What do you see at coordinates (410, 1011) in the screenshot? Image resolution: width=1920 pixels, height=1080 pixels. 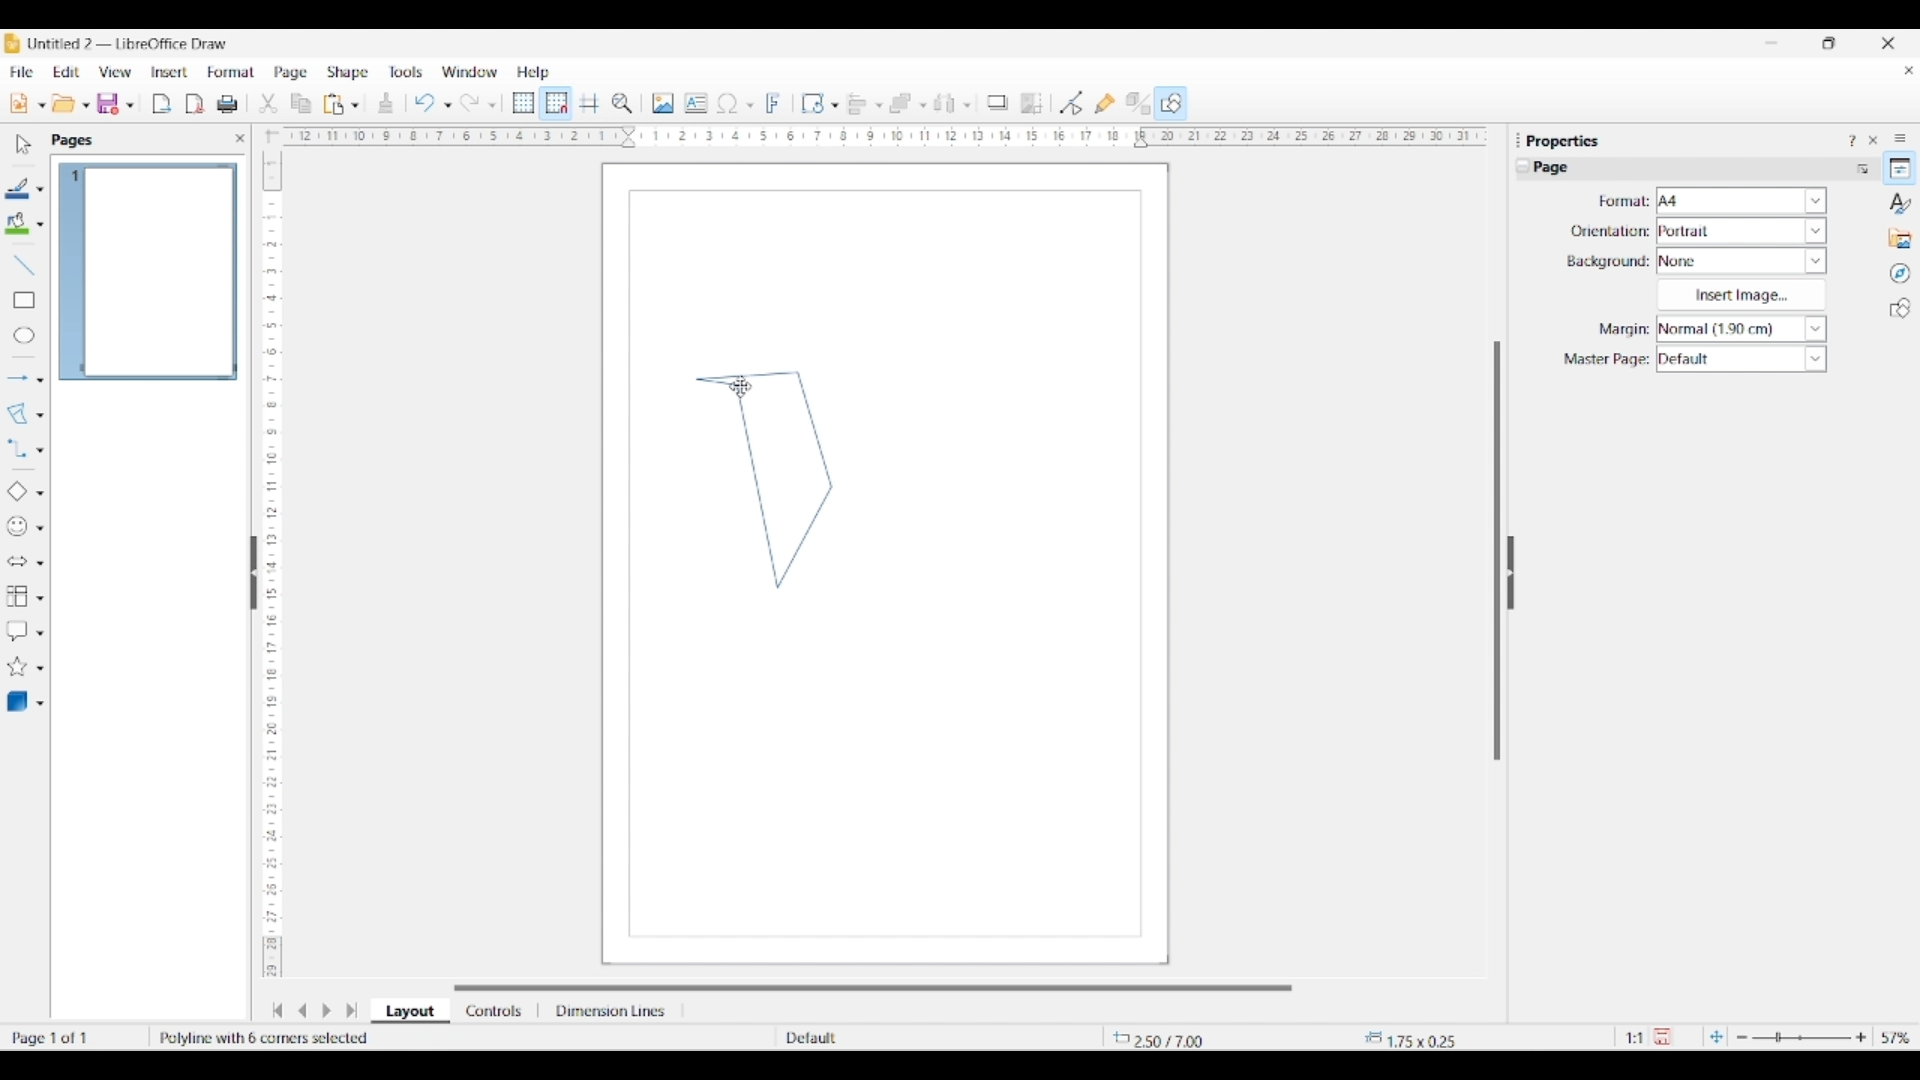 I see `Layout selected` at bounding box center [410, 1011].